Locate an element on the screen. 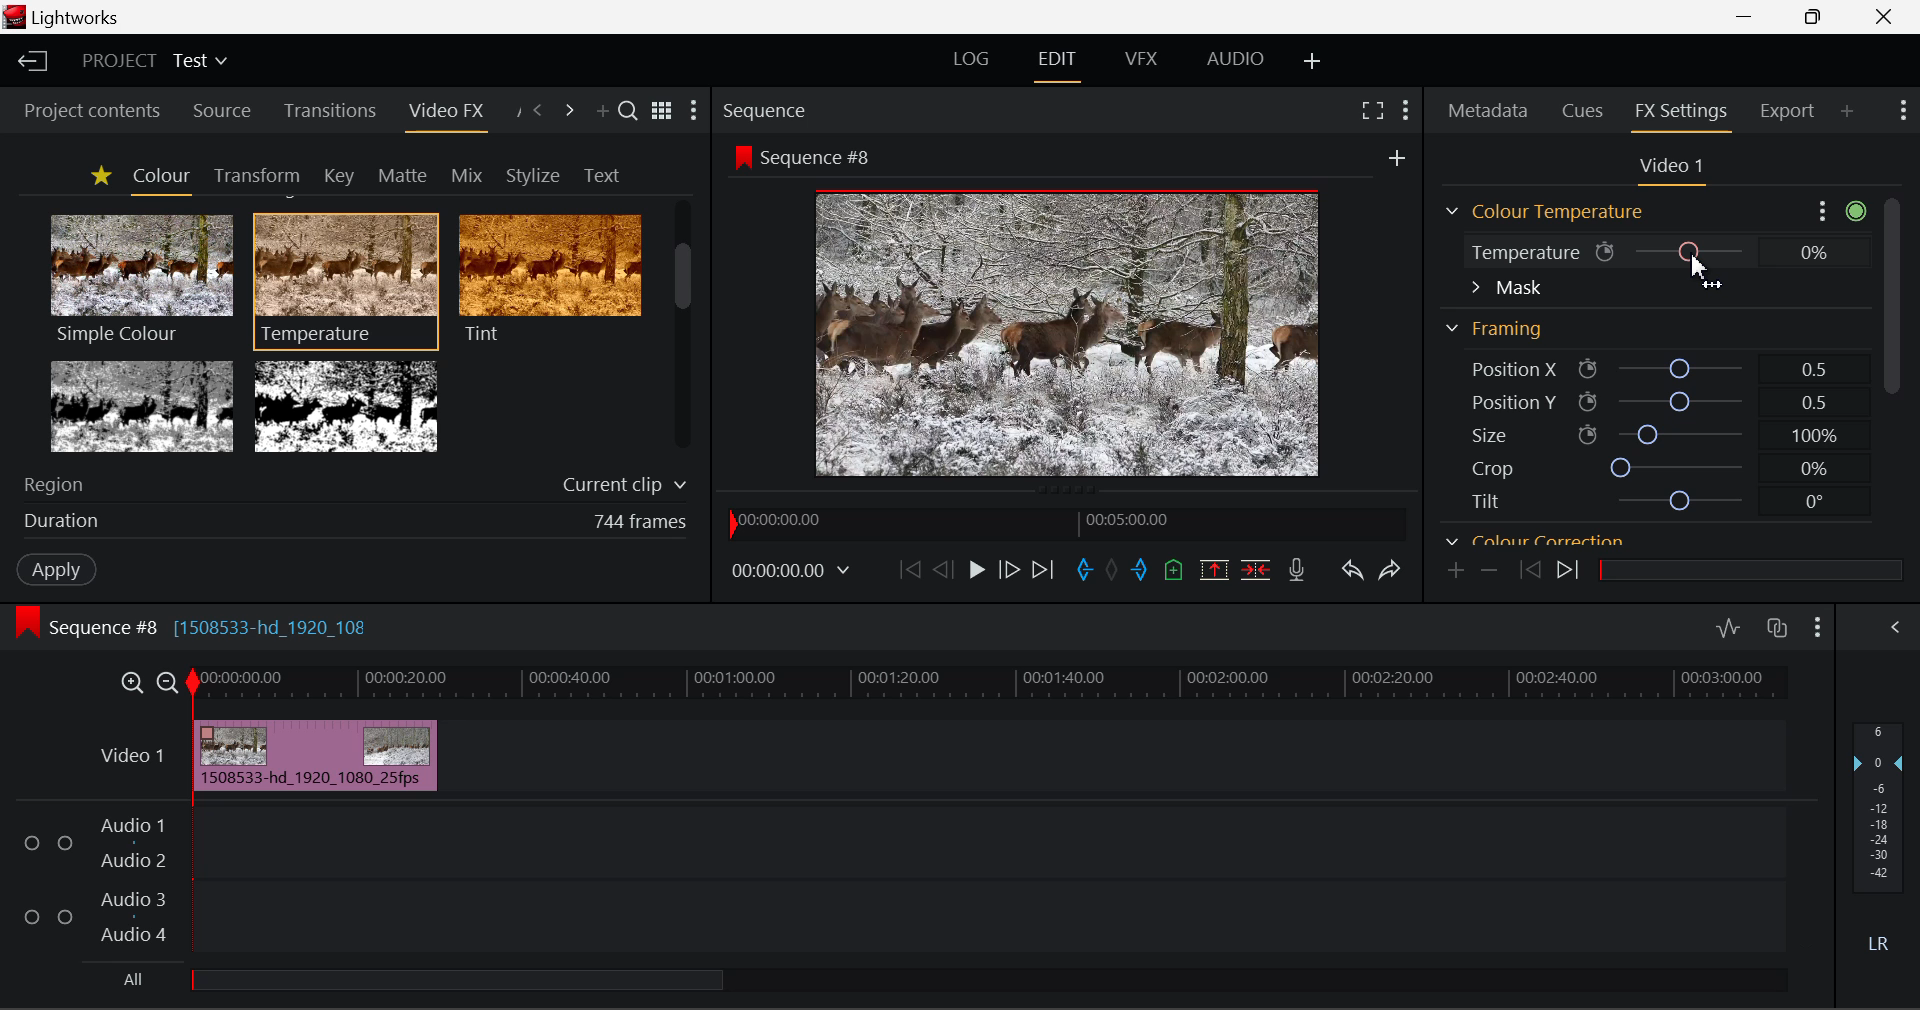 The height and width of the screenshot is (1010, 1920). Checkbox is located at coordinates (64, 915).